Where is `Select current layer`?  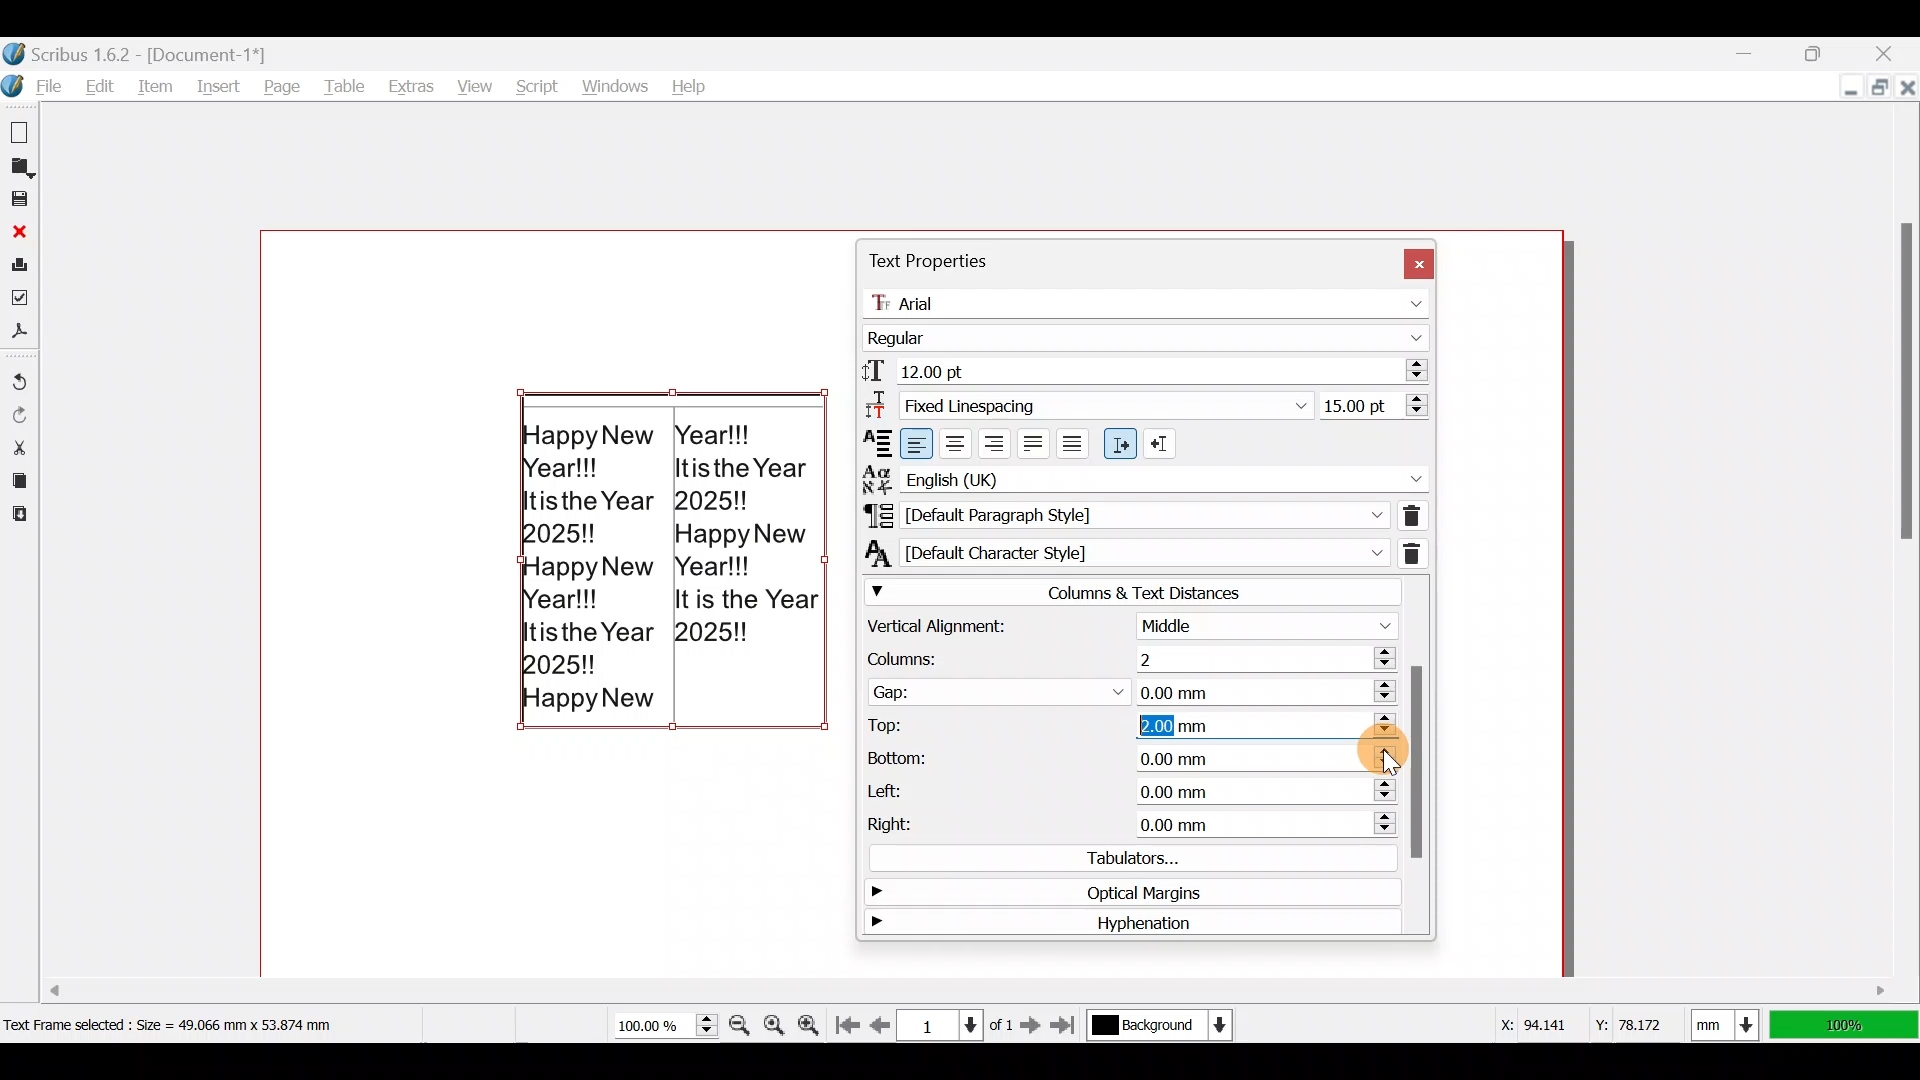 Select current layer is located at coordinates (1158, 1026).